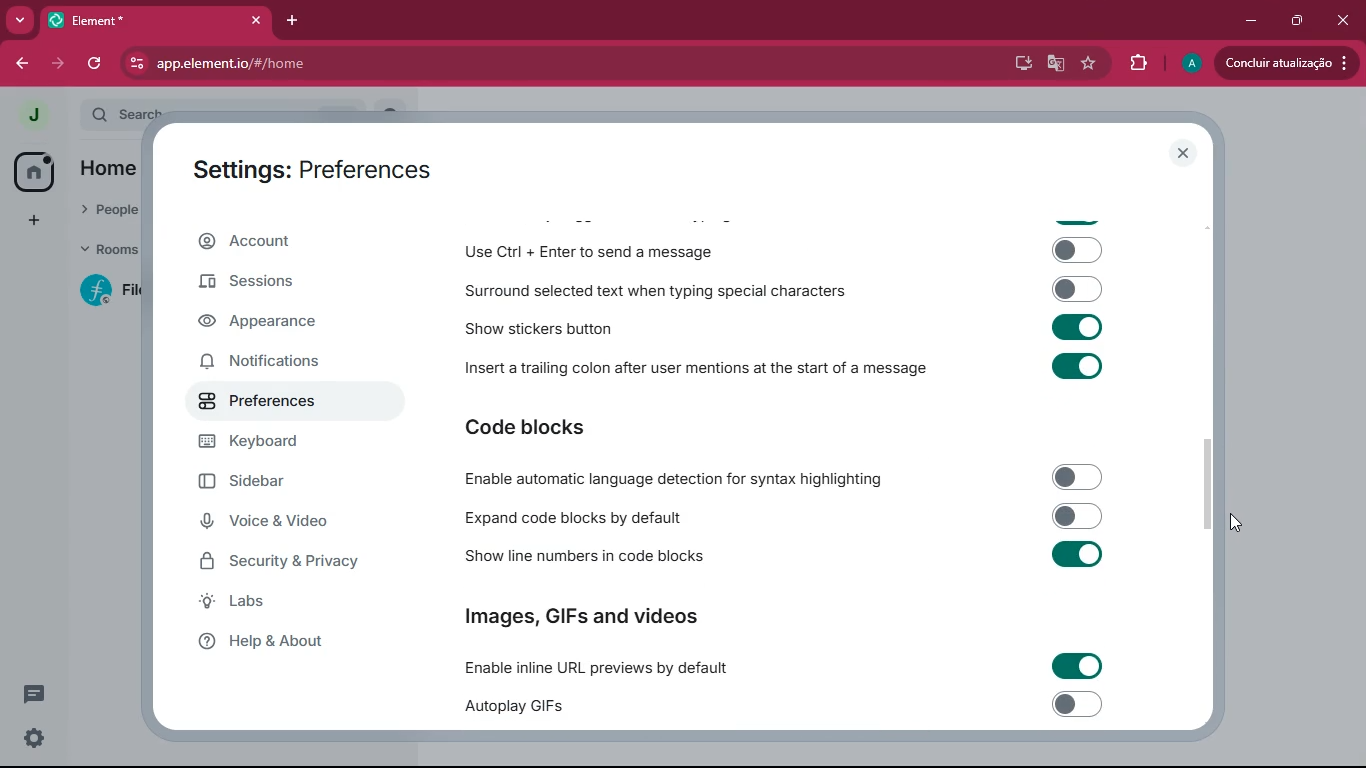 The height and width of the screenshot is (768, 1366). Describe the element at coordinates (281, 524) in the screenshot. I see `voice & video` at that location.